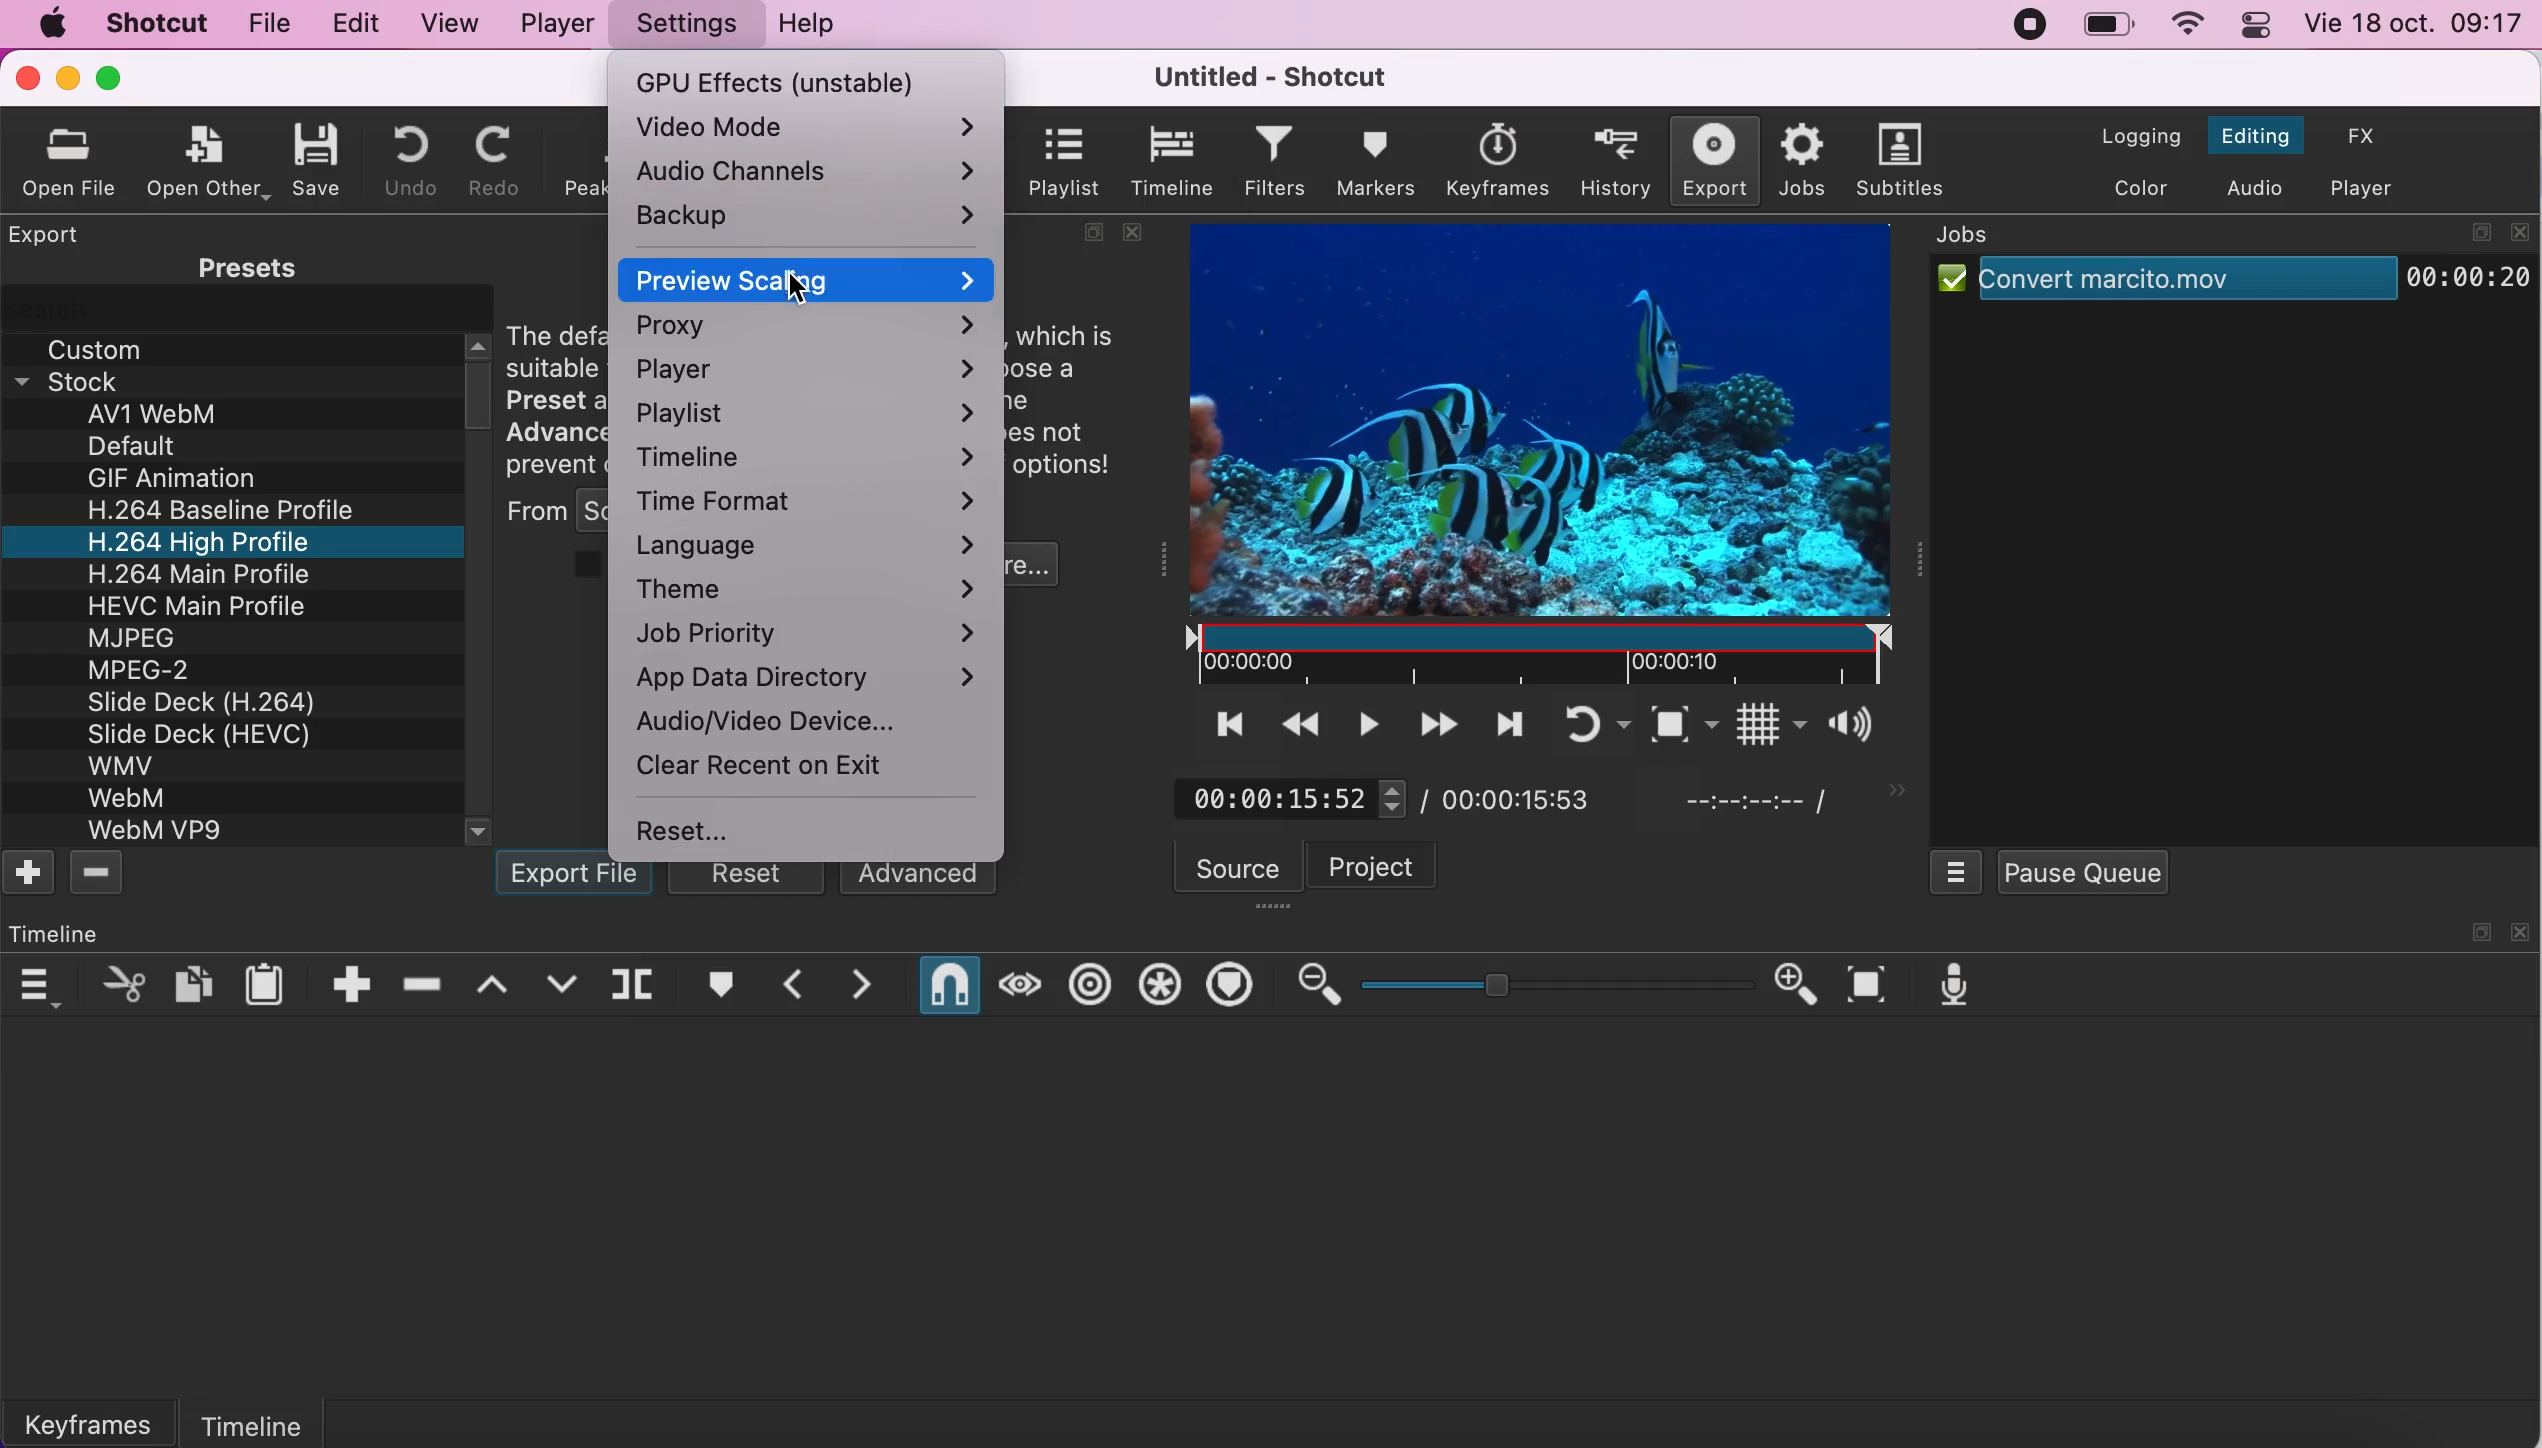 The image size is (2542, 1448). I want to click on undo, so click(400, 160).